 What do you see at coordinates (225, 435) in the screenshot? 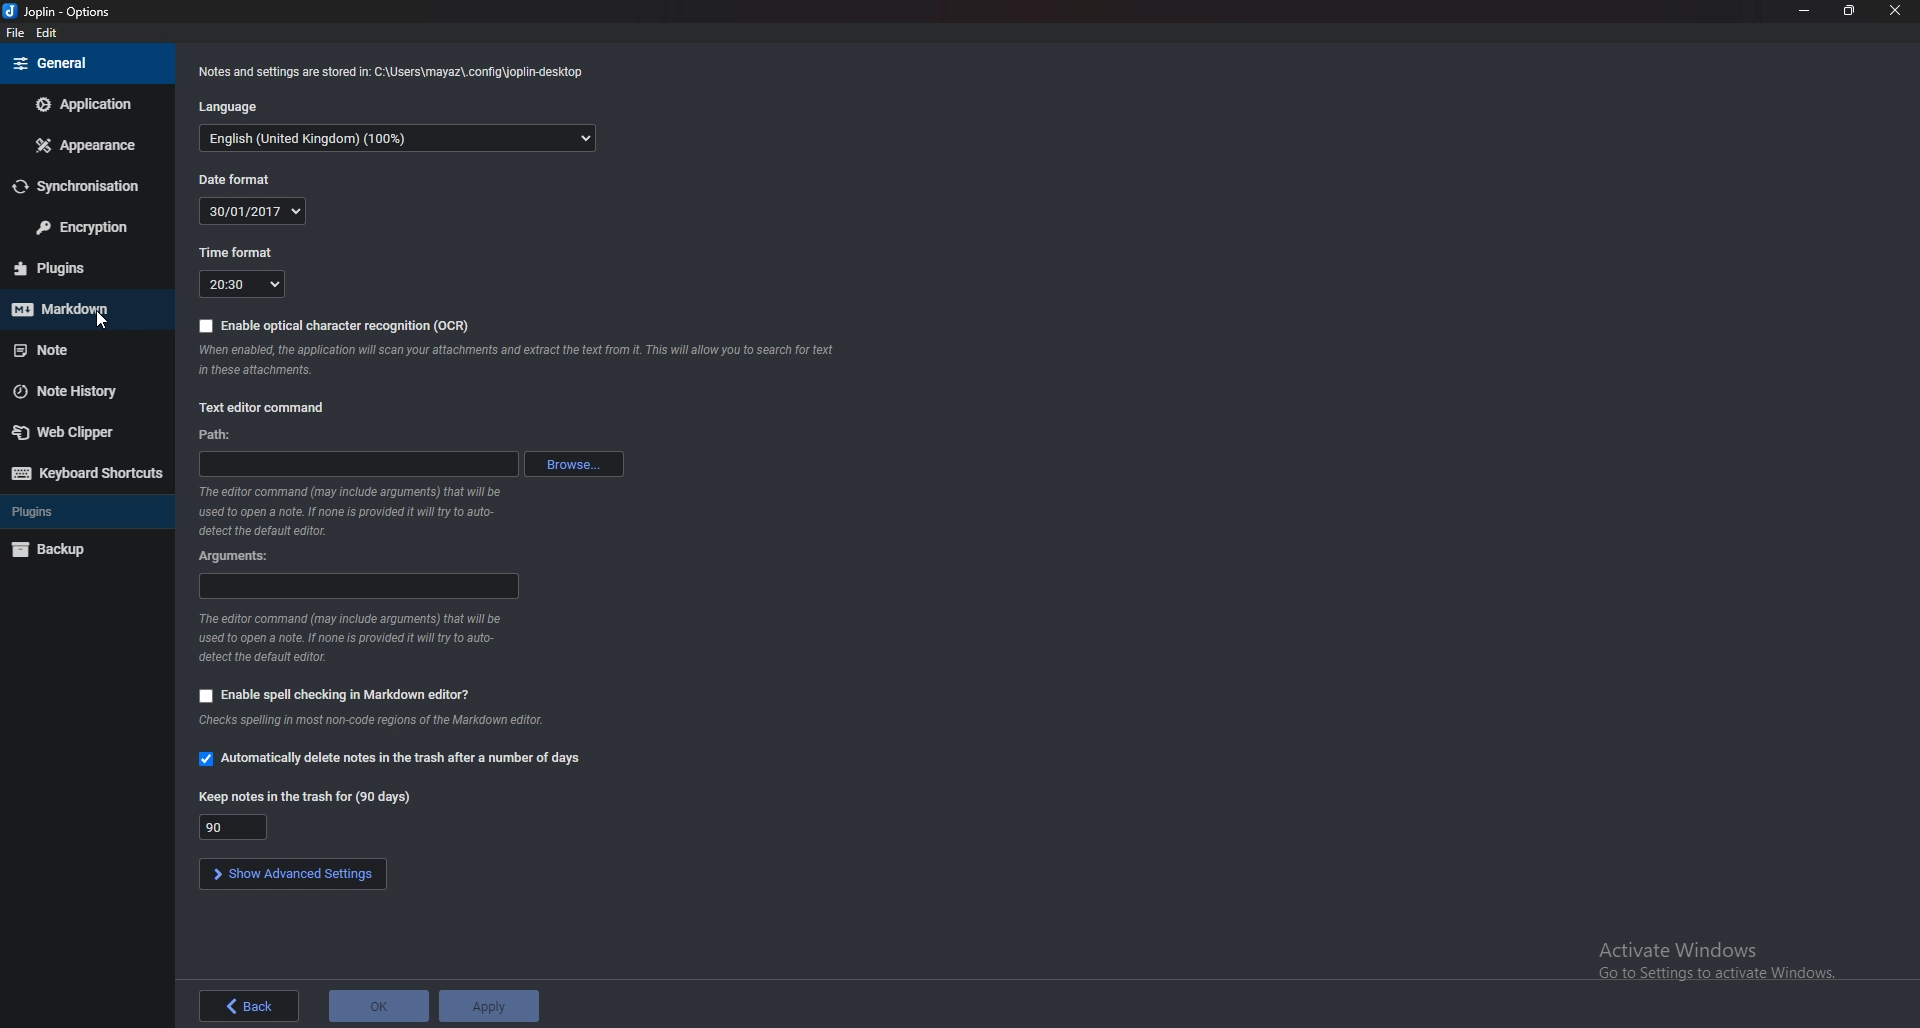
I see `path` at bounding box center [225, 435].